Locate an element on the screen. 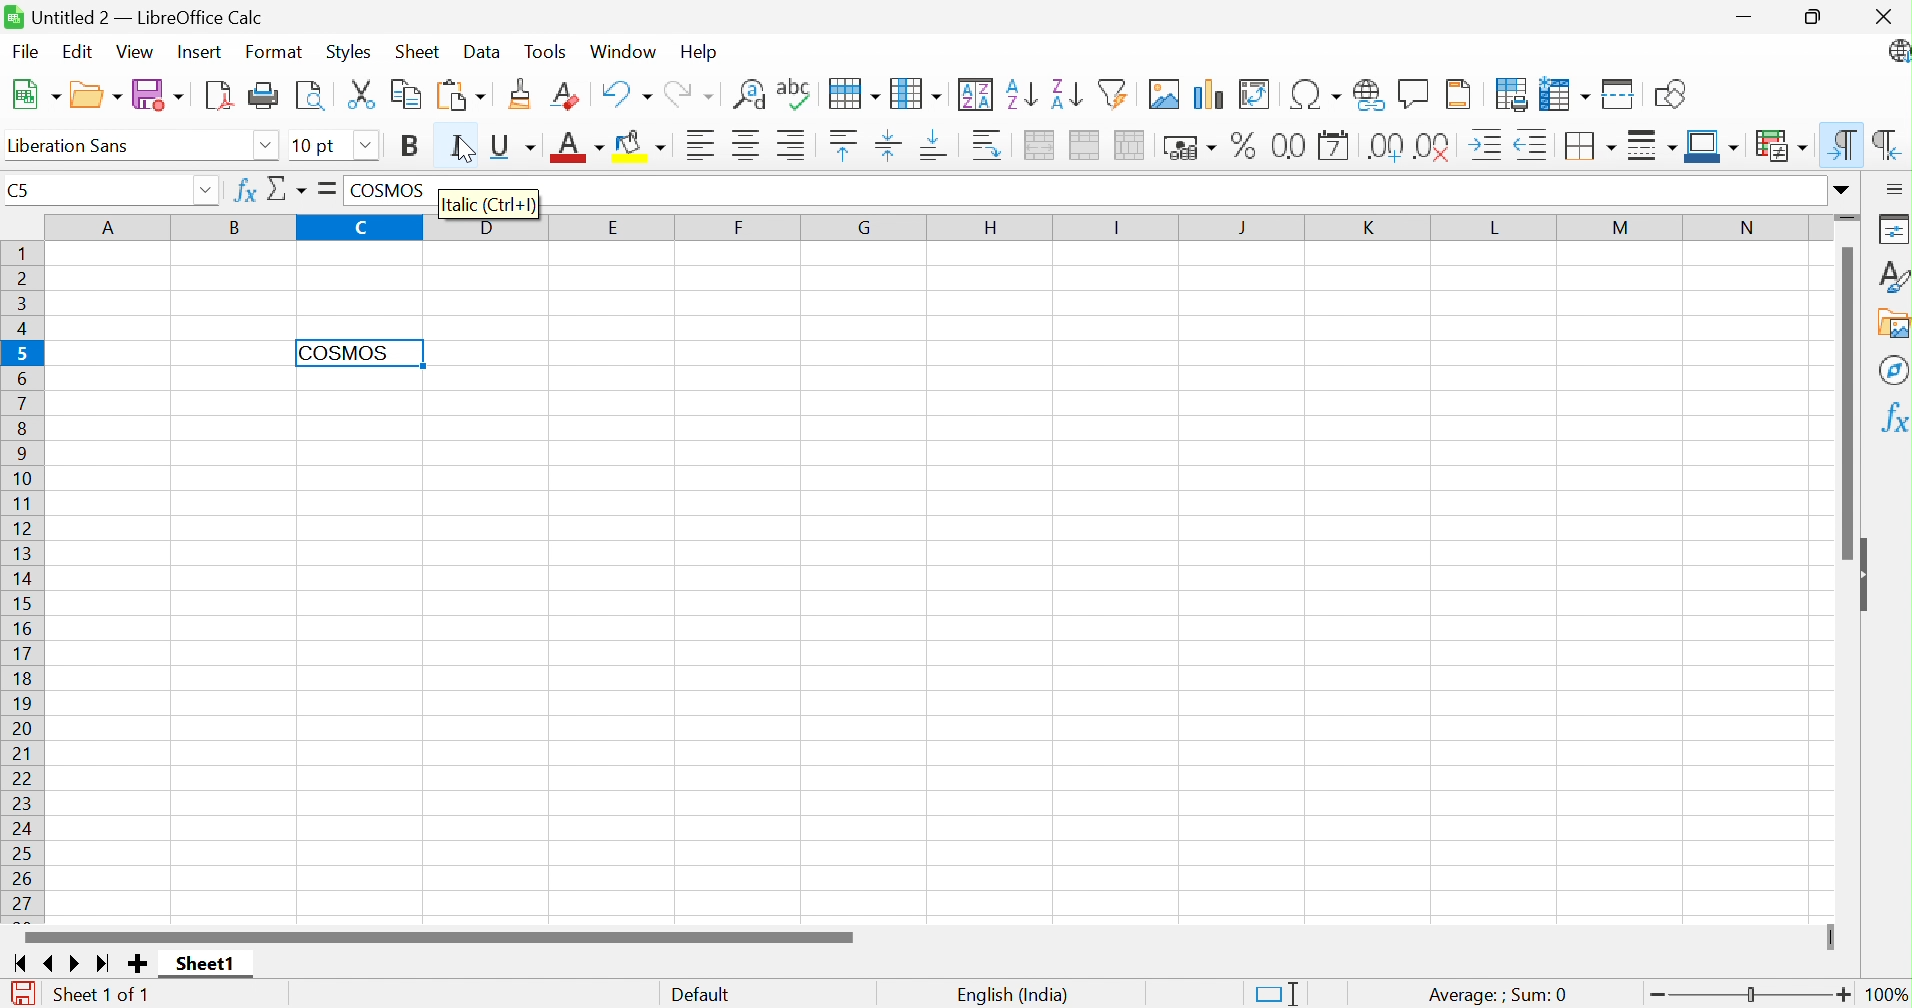  Align center is located at coordinates (747, 145).